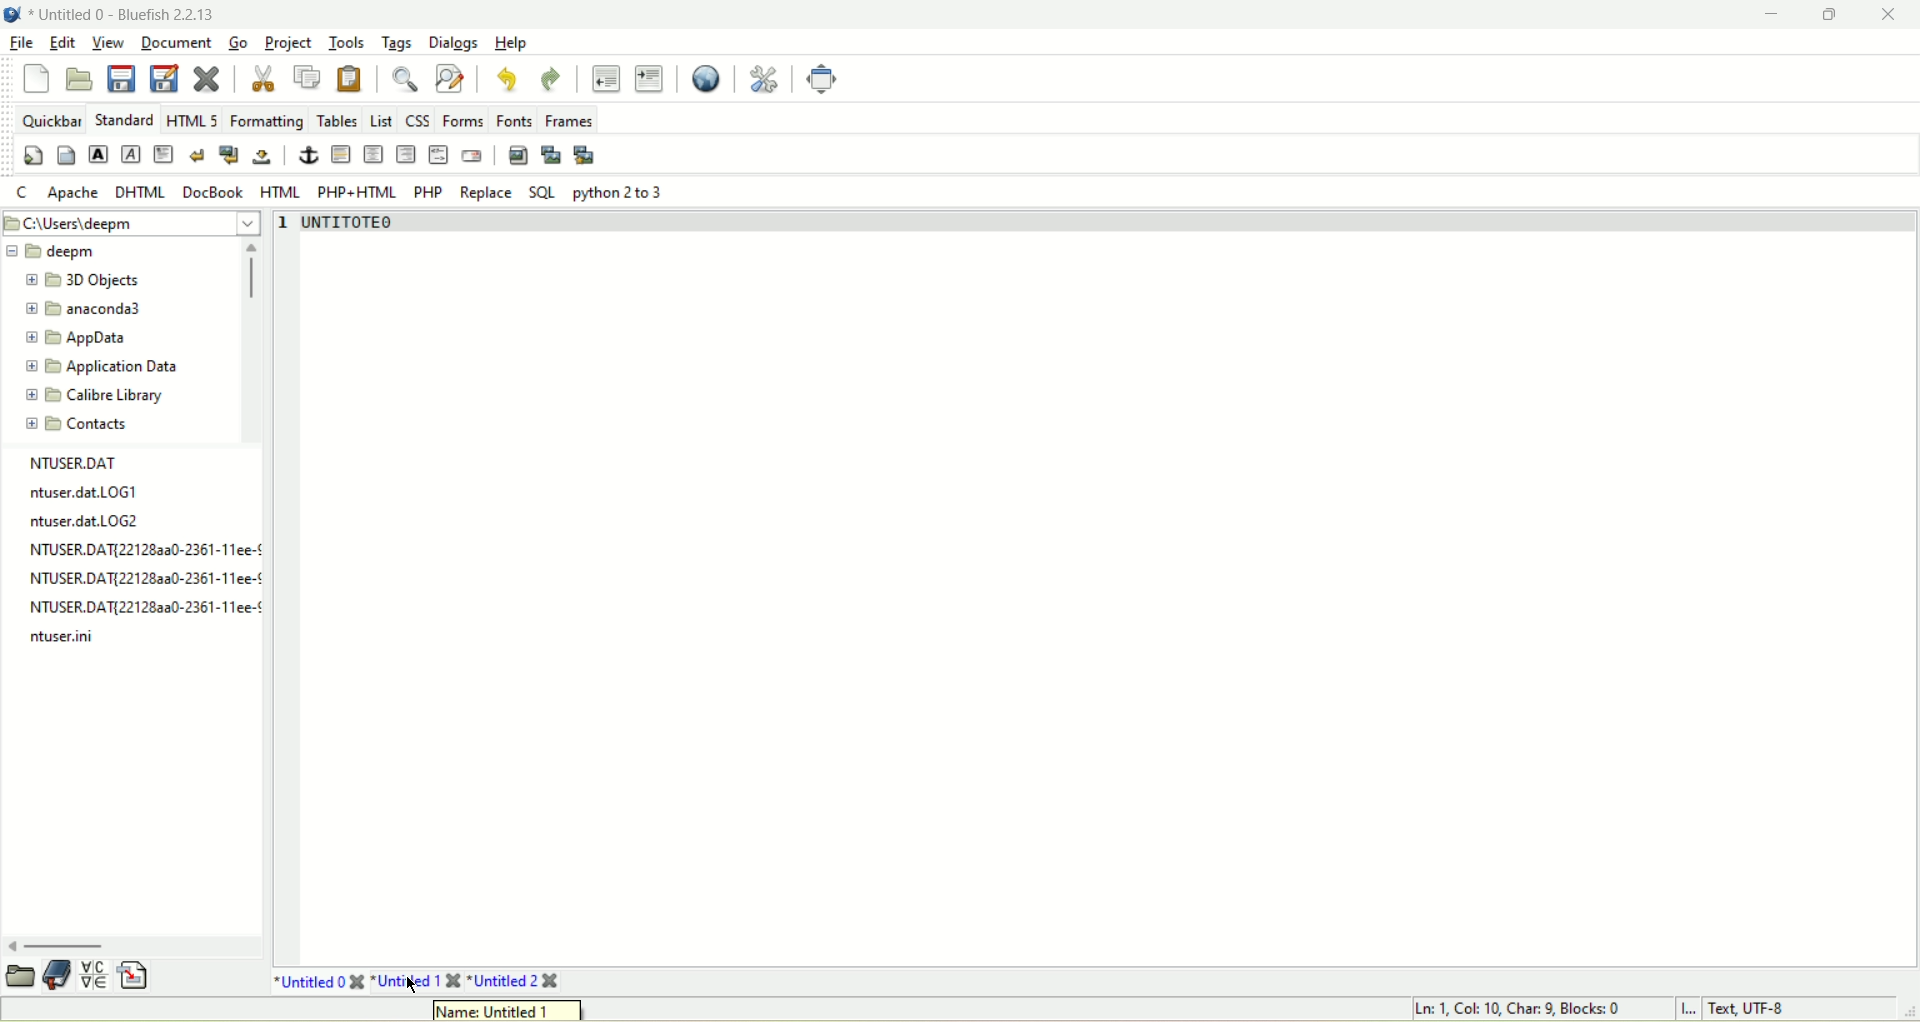  I want to click on email, so click(472, 153).